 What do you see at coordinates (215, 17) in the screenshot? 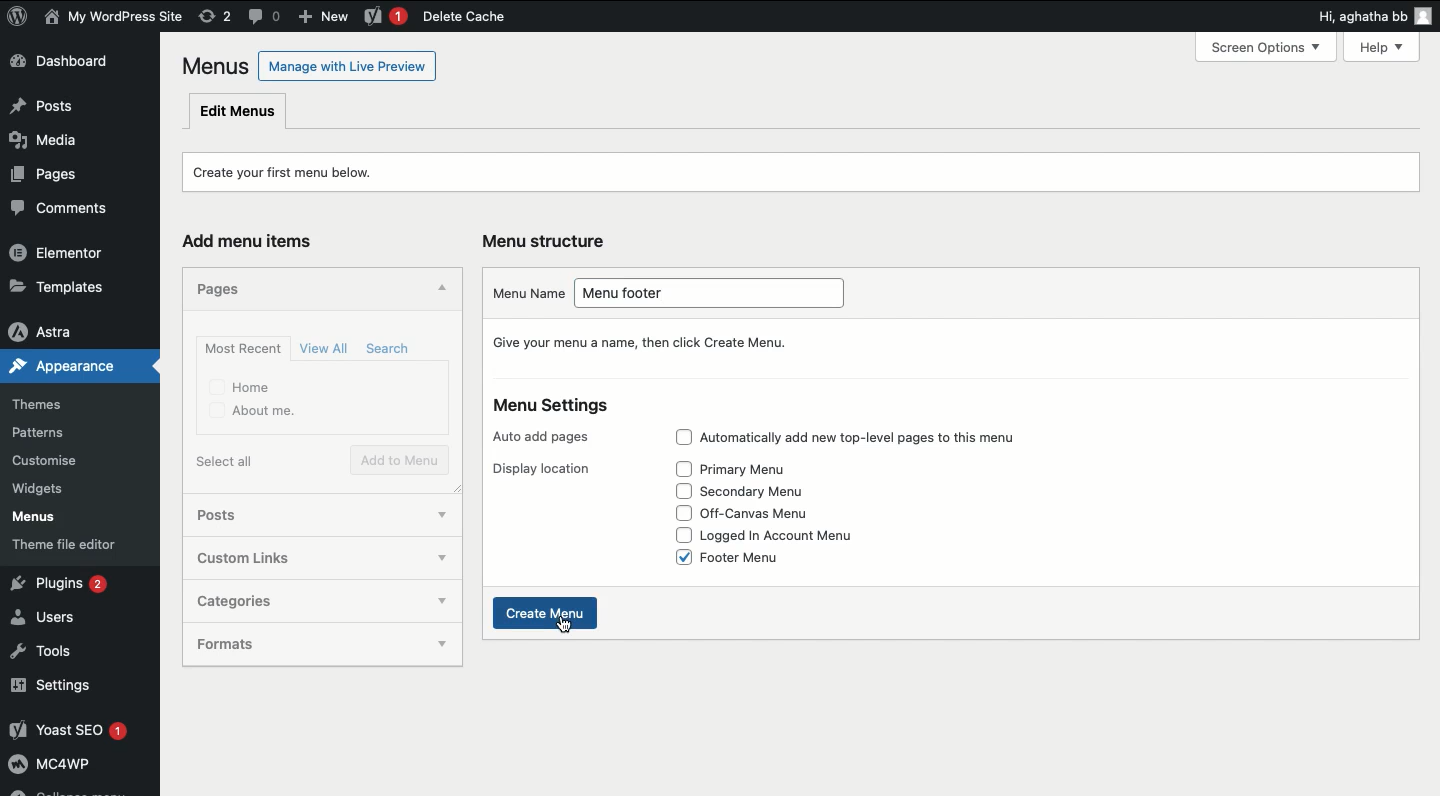
I see `Revision` at bounding box center [215, 17].